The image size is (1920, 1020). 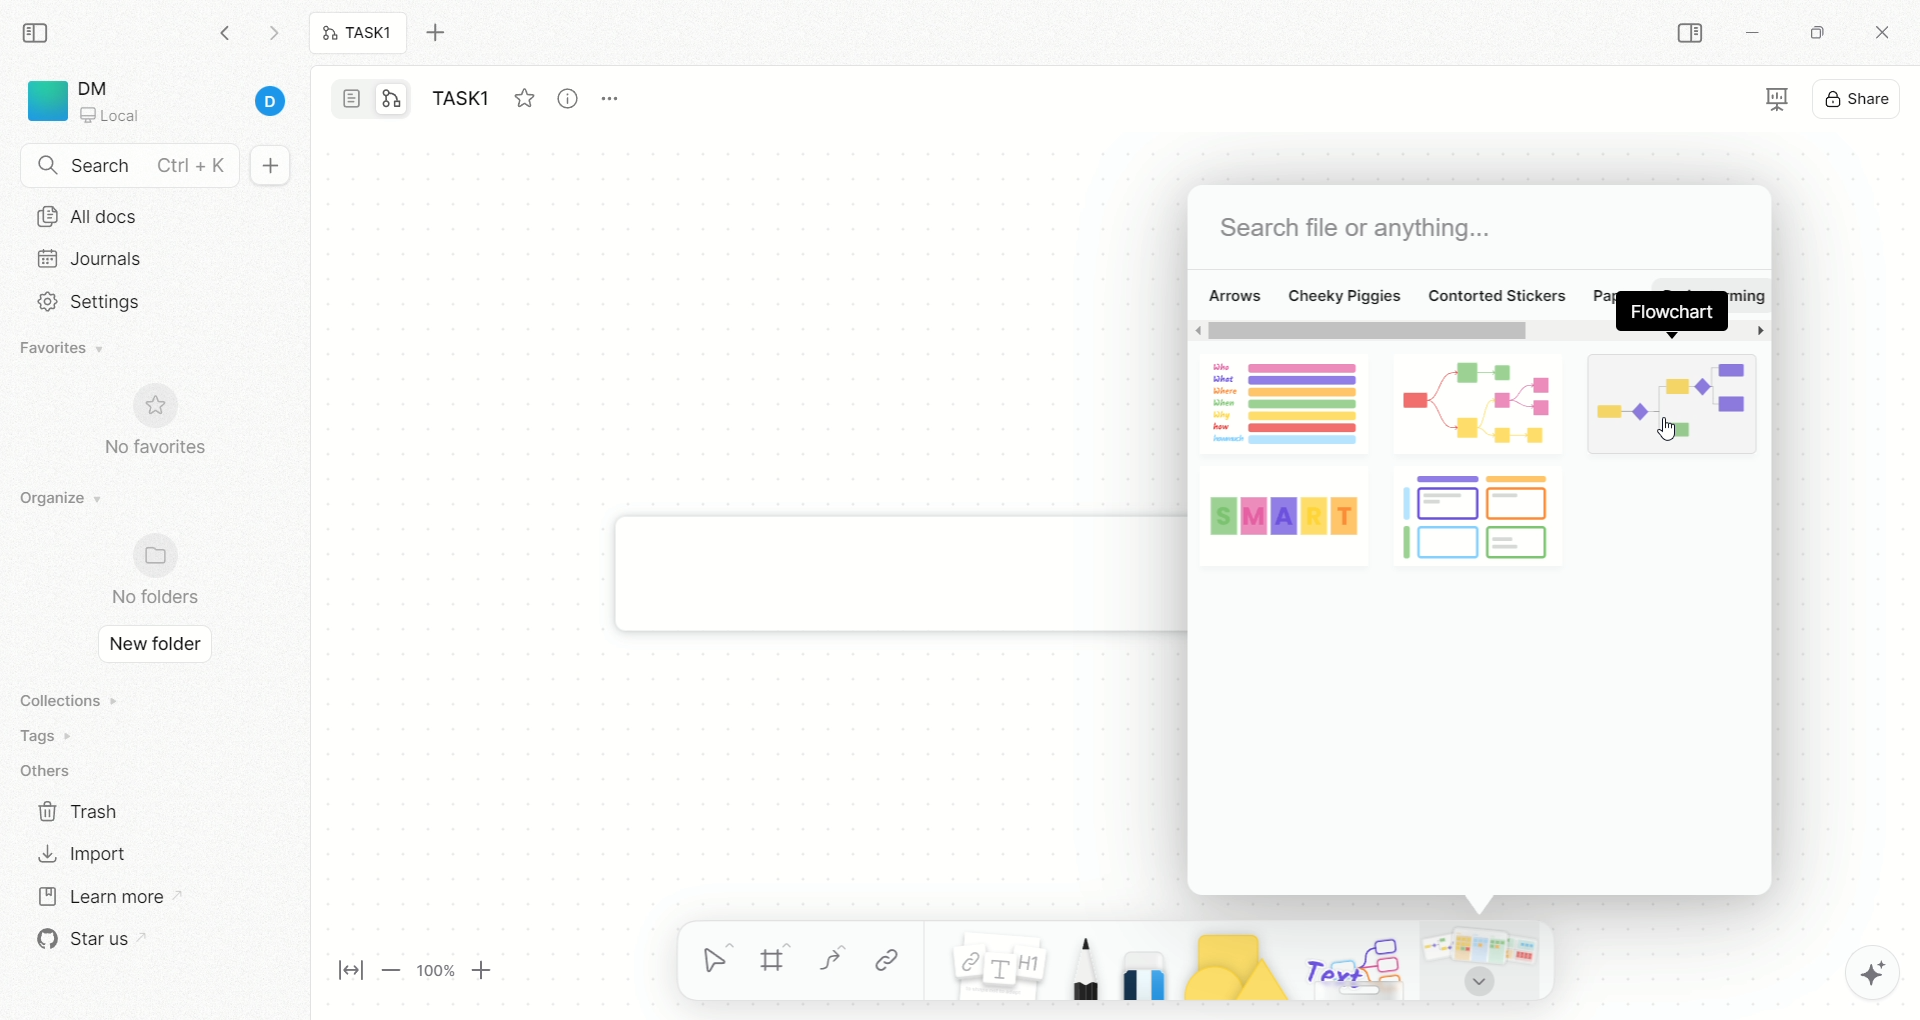 What do you see at coordinates (1760, 101) in the screenshot?
I see `view` at bounding box center [1760, 101].